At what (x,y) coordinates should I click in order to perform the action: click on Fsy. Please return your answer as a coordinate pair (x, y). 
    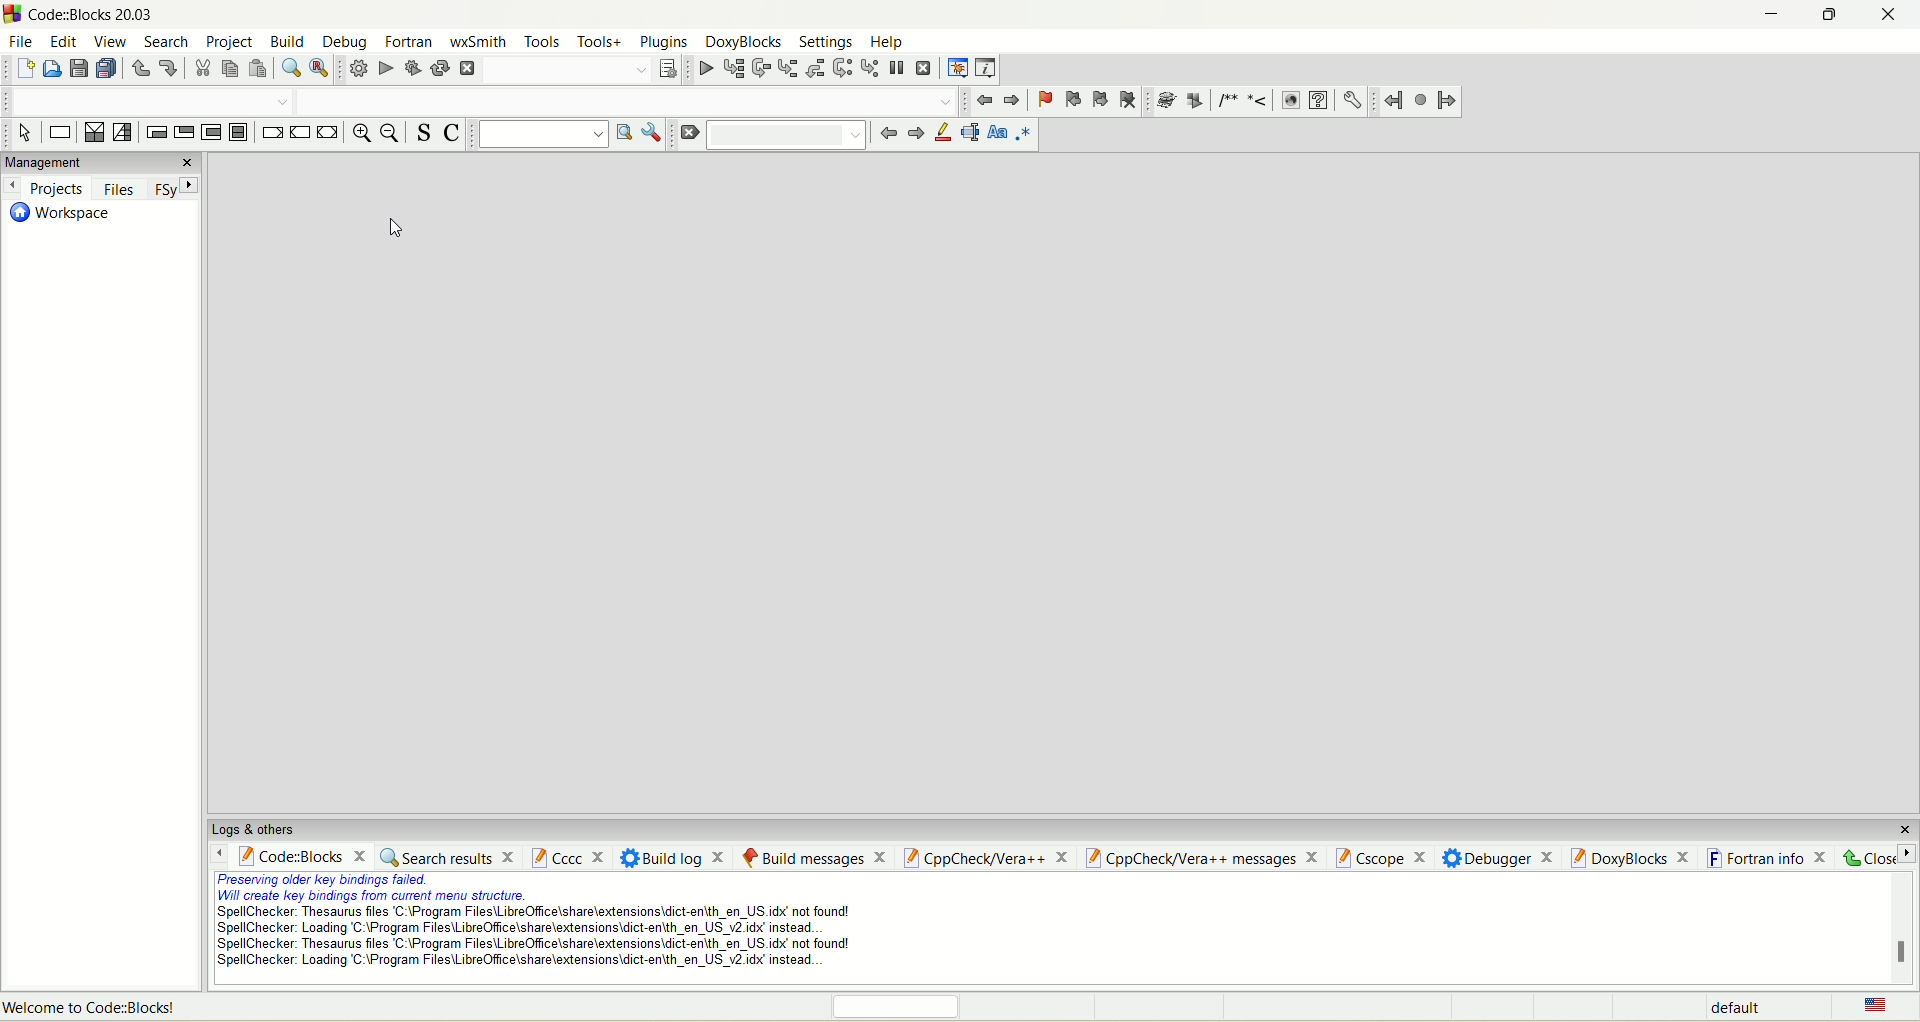
    Looking at the image, I should click on (175, 188).